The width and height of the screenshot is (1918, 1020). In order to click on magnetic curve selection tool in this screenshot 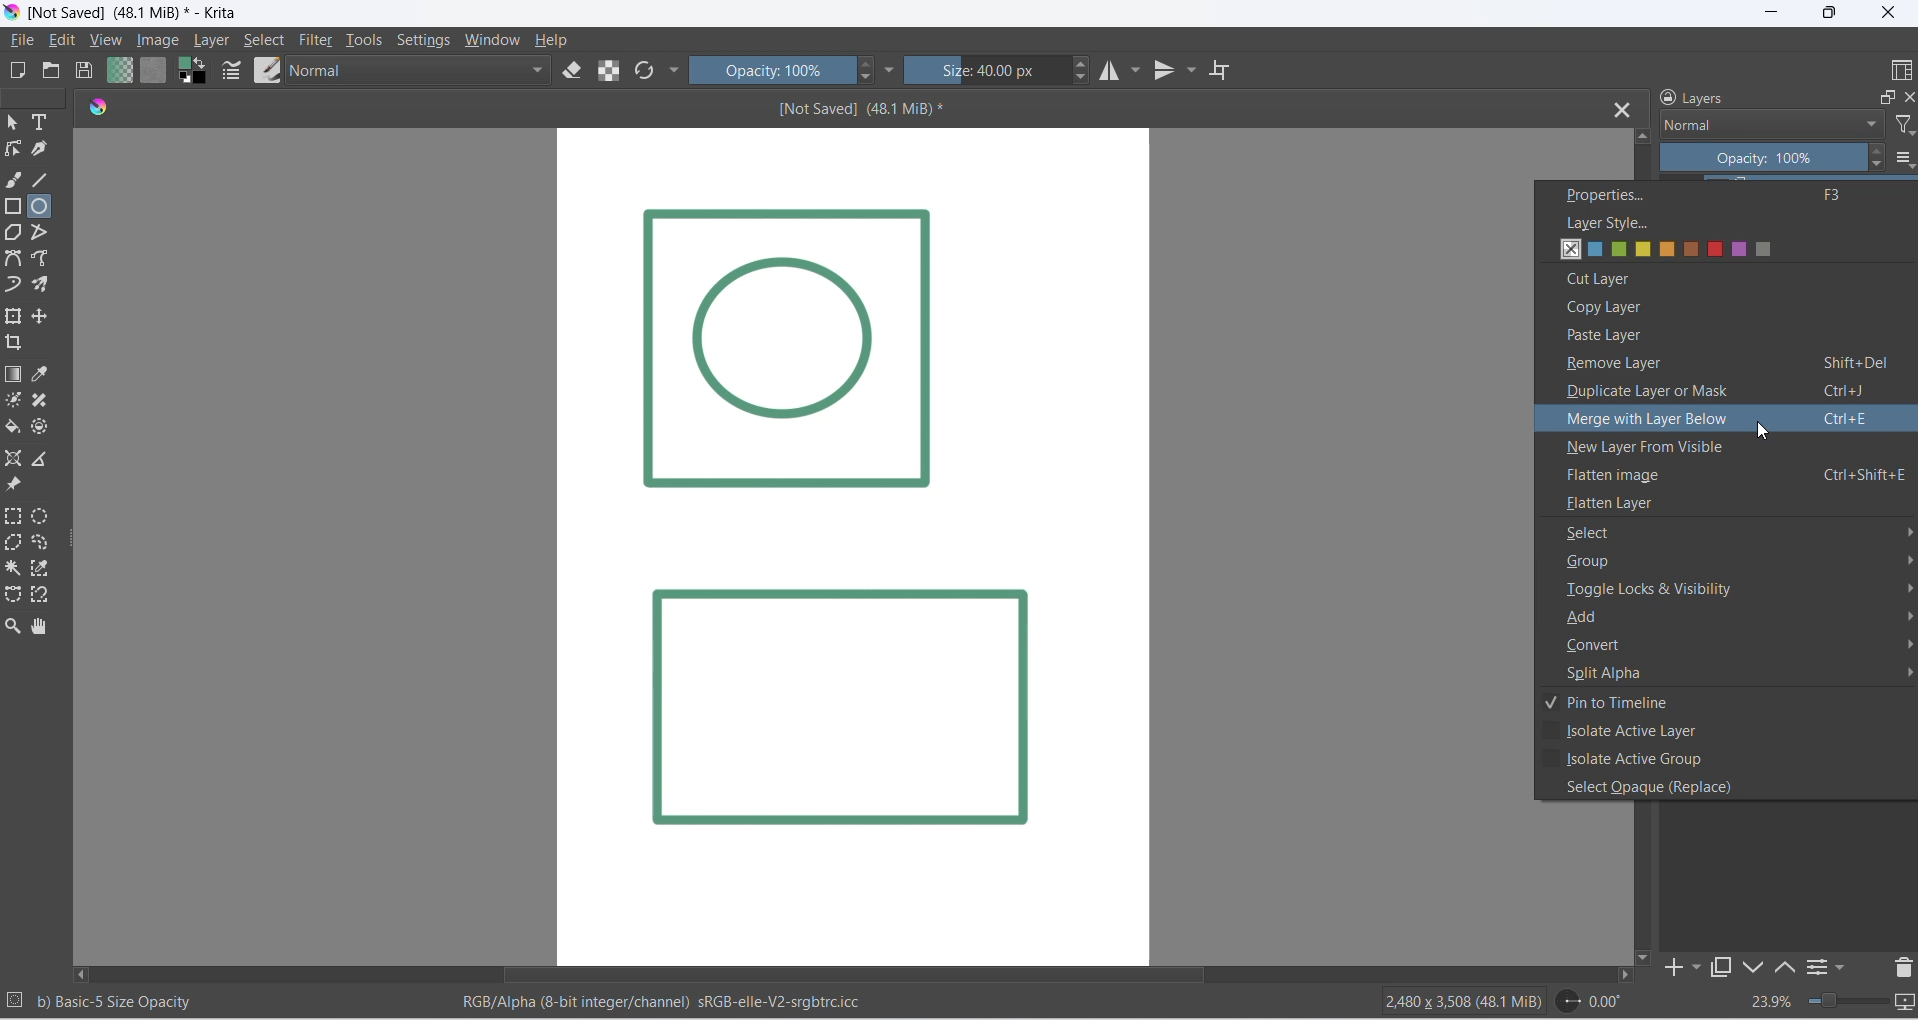, I will do `click(41, 597)`.